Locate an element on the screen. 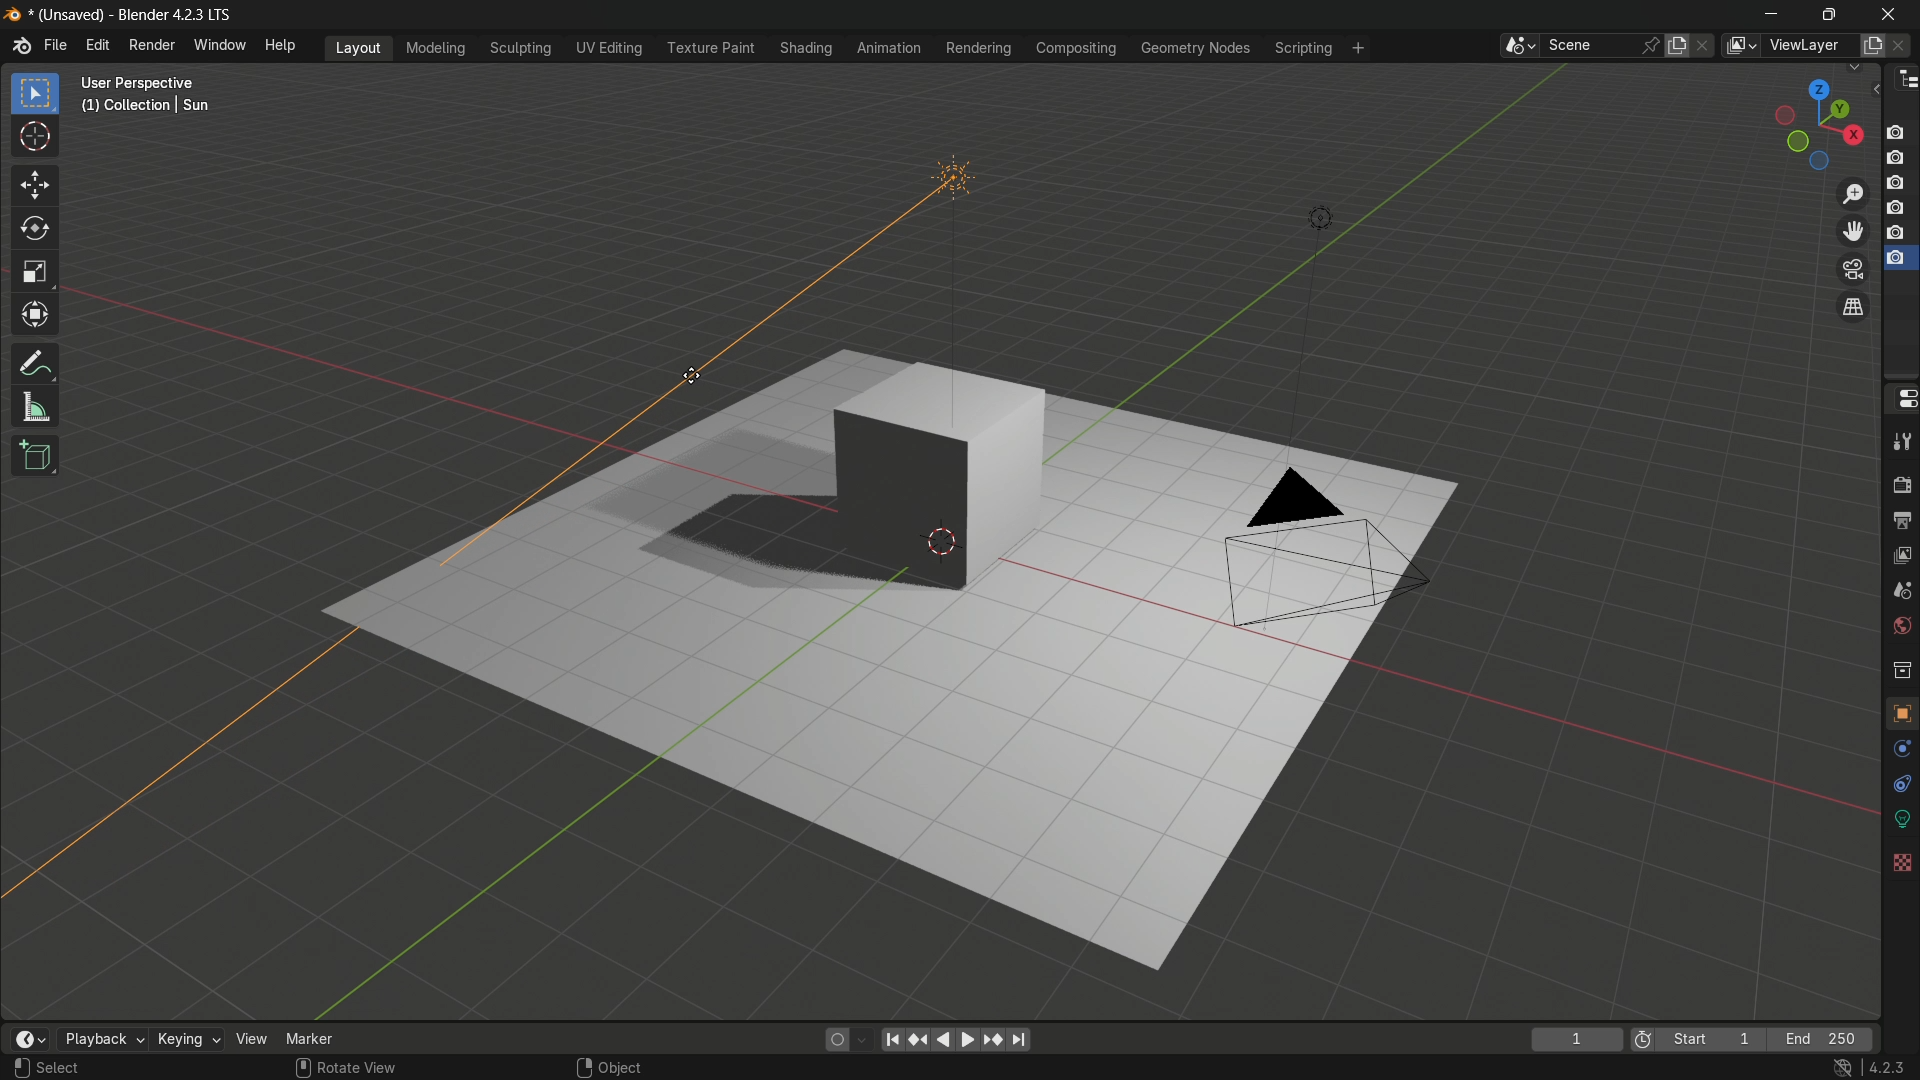  1 is located at coordinates (1579, 1038).